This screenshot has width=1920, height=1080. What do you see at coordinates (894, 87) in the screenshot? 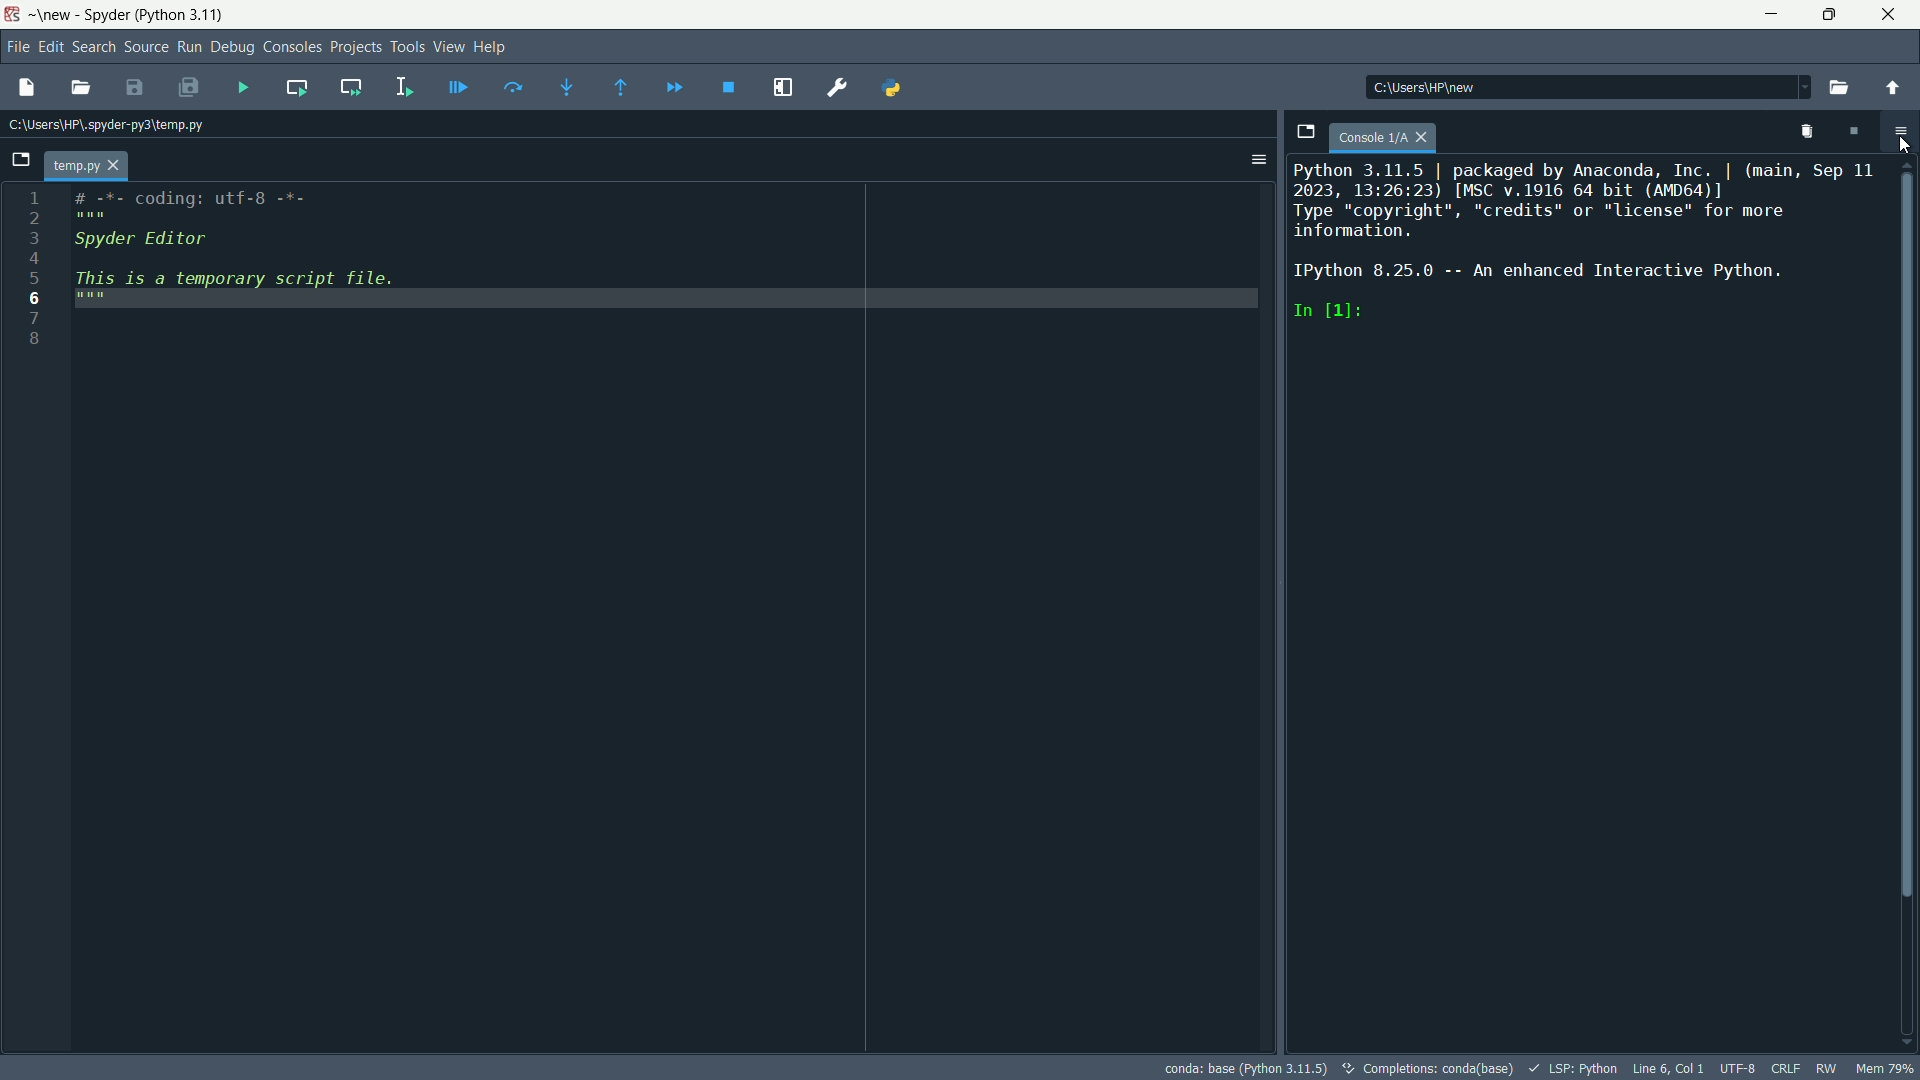
I see `PYTHONPATH manager` at bounding box center [894, 87].